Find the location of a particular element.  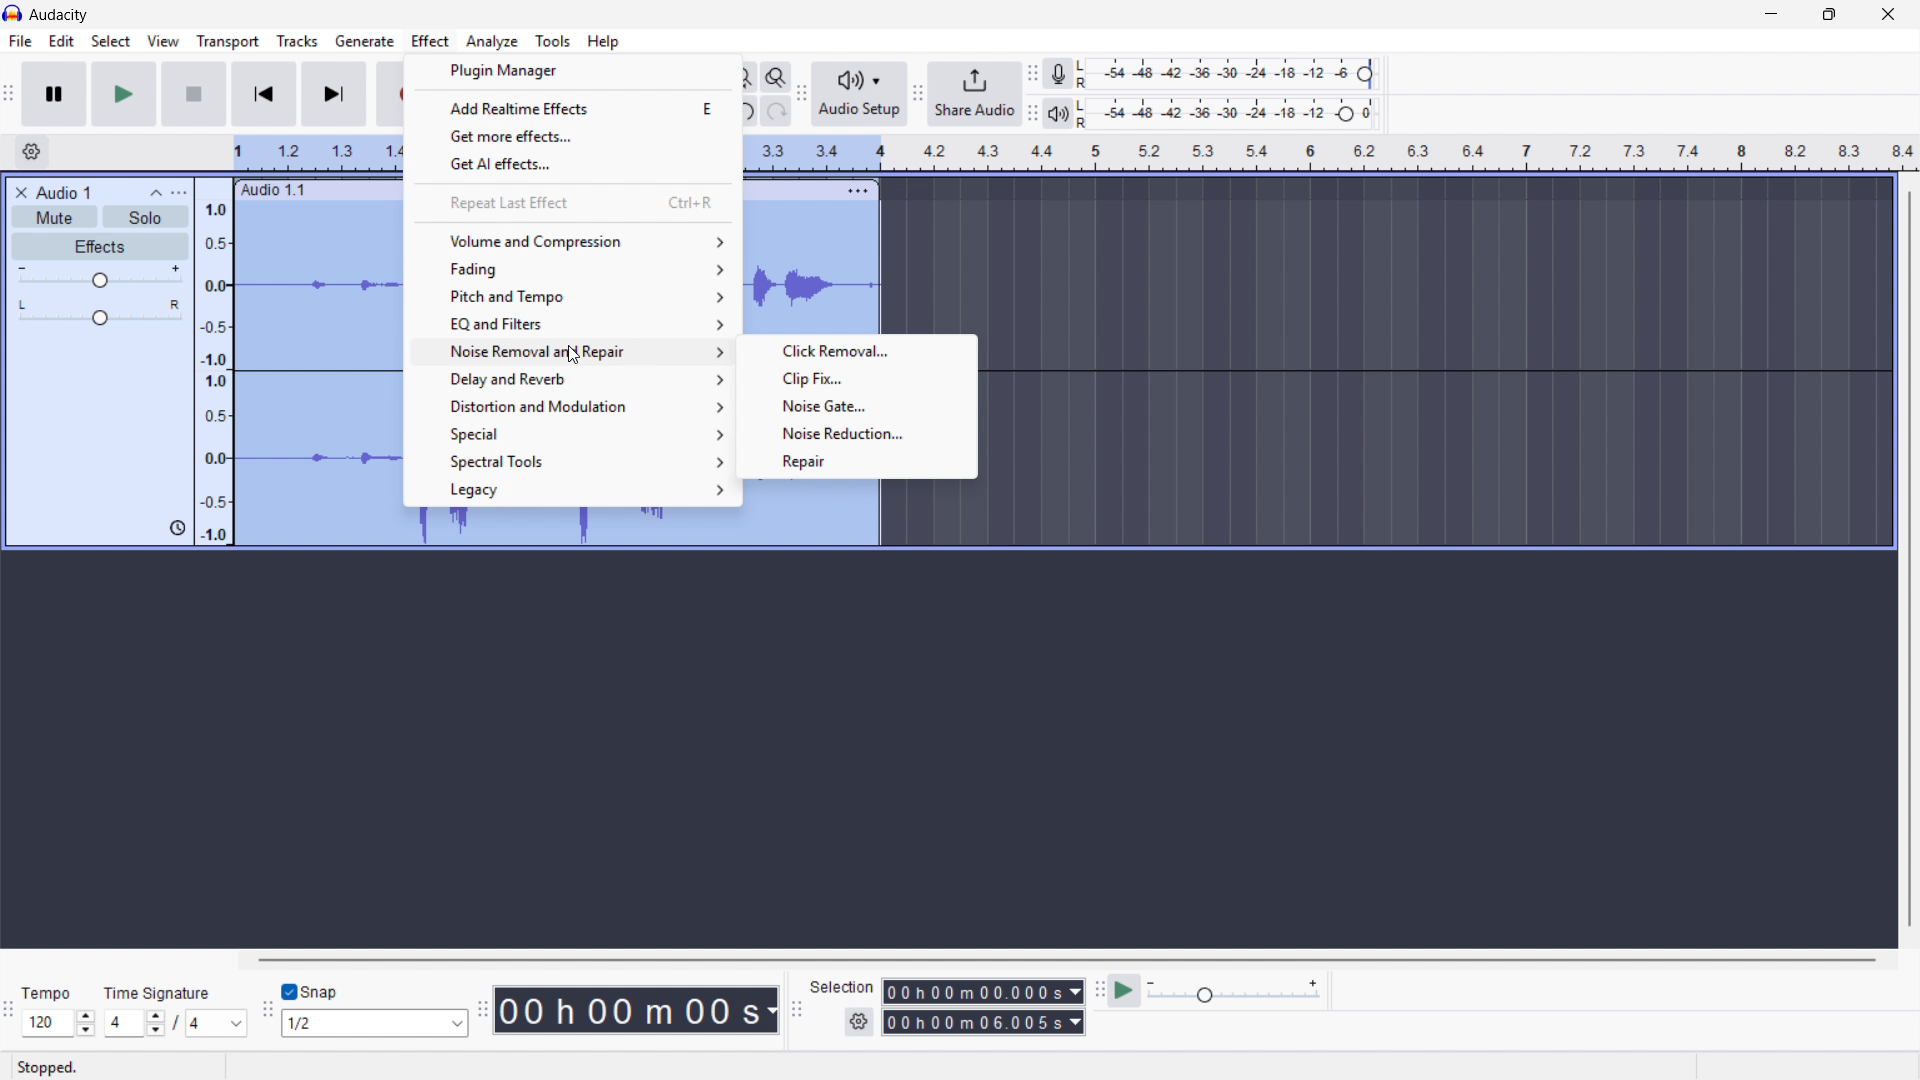

Edit  is located at coordinates (62, 41).